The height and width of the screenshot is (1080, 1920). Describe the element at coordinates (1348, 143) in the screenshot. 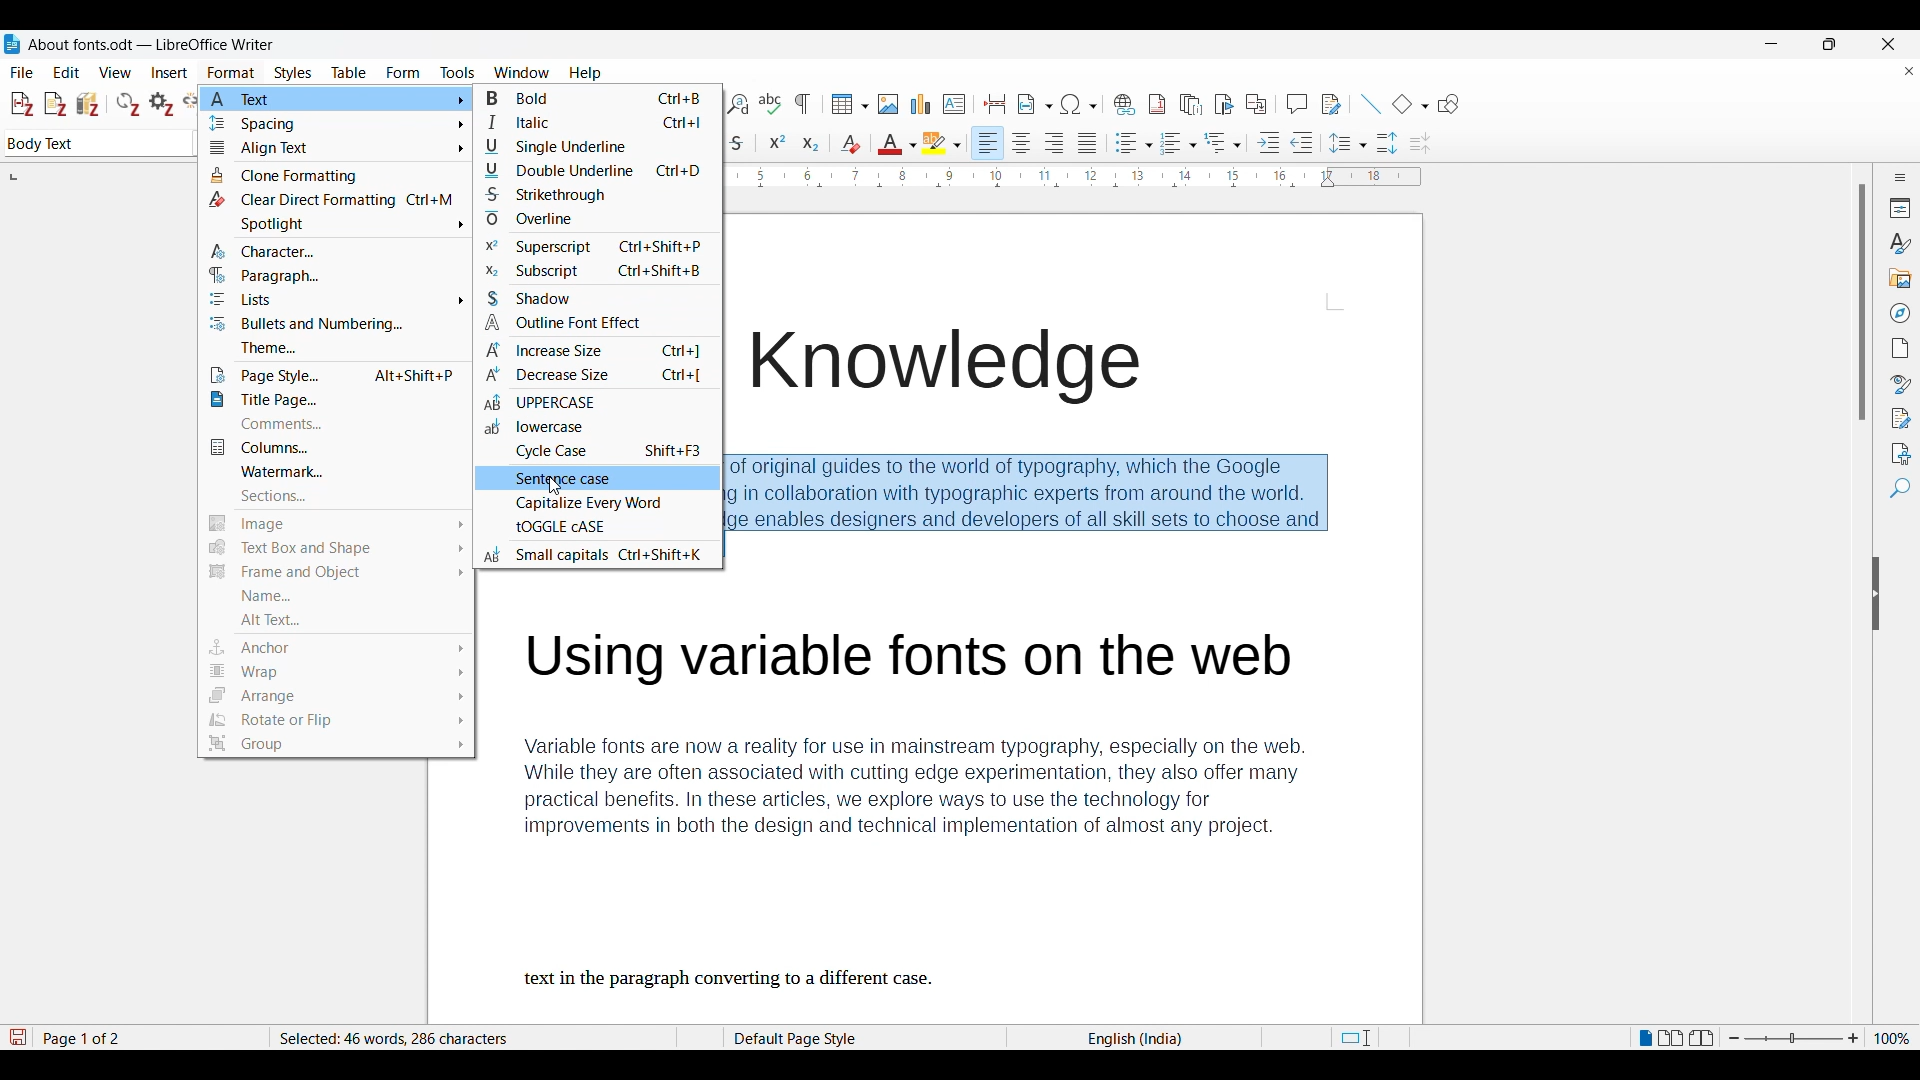

I see `Set line spacing options` at that location.